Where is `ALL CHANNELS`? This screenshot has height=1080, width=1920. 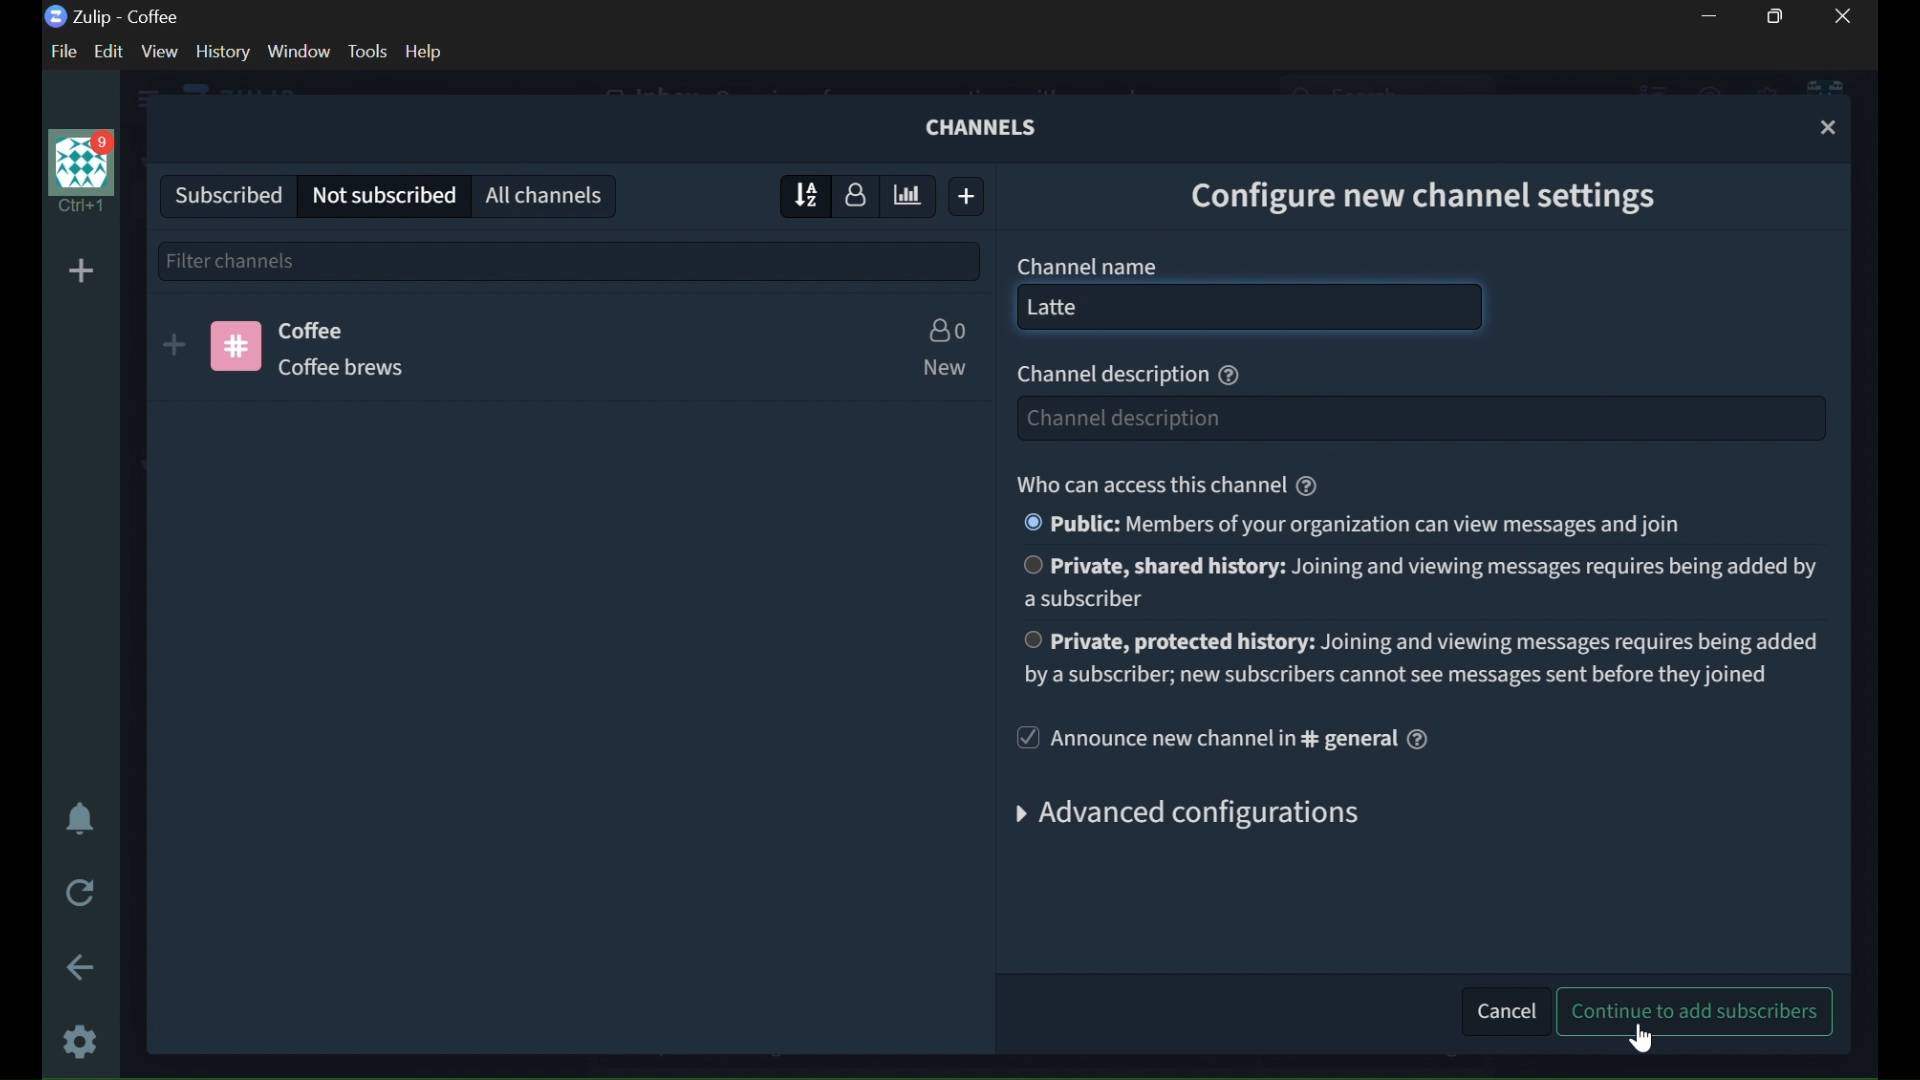
ALL CHANNELS is located at coordinates (547, 194).